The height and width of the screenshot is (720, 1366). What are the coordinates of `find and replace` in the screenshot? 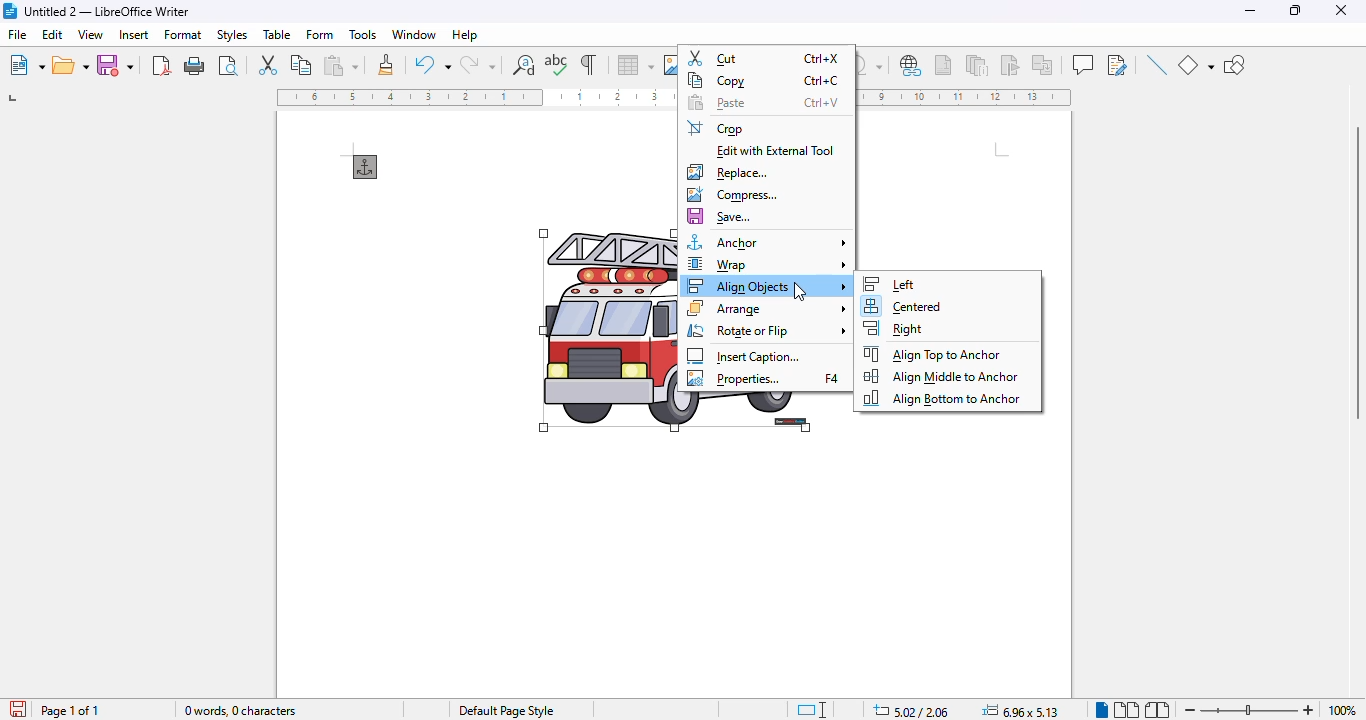 It's located at (524, 65).